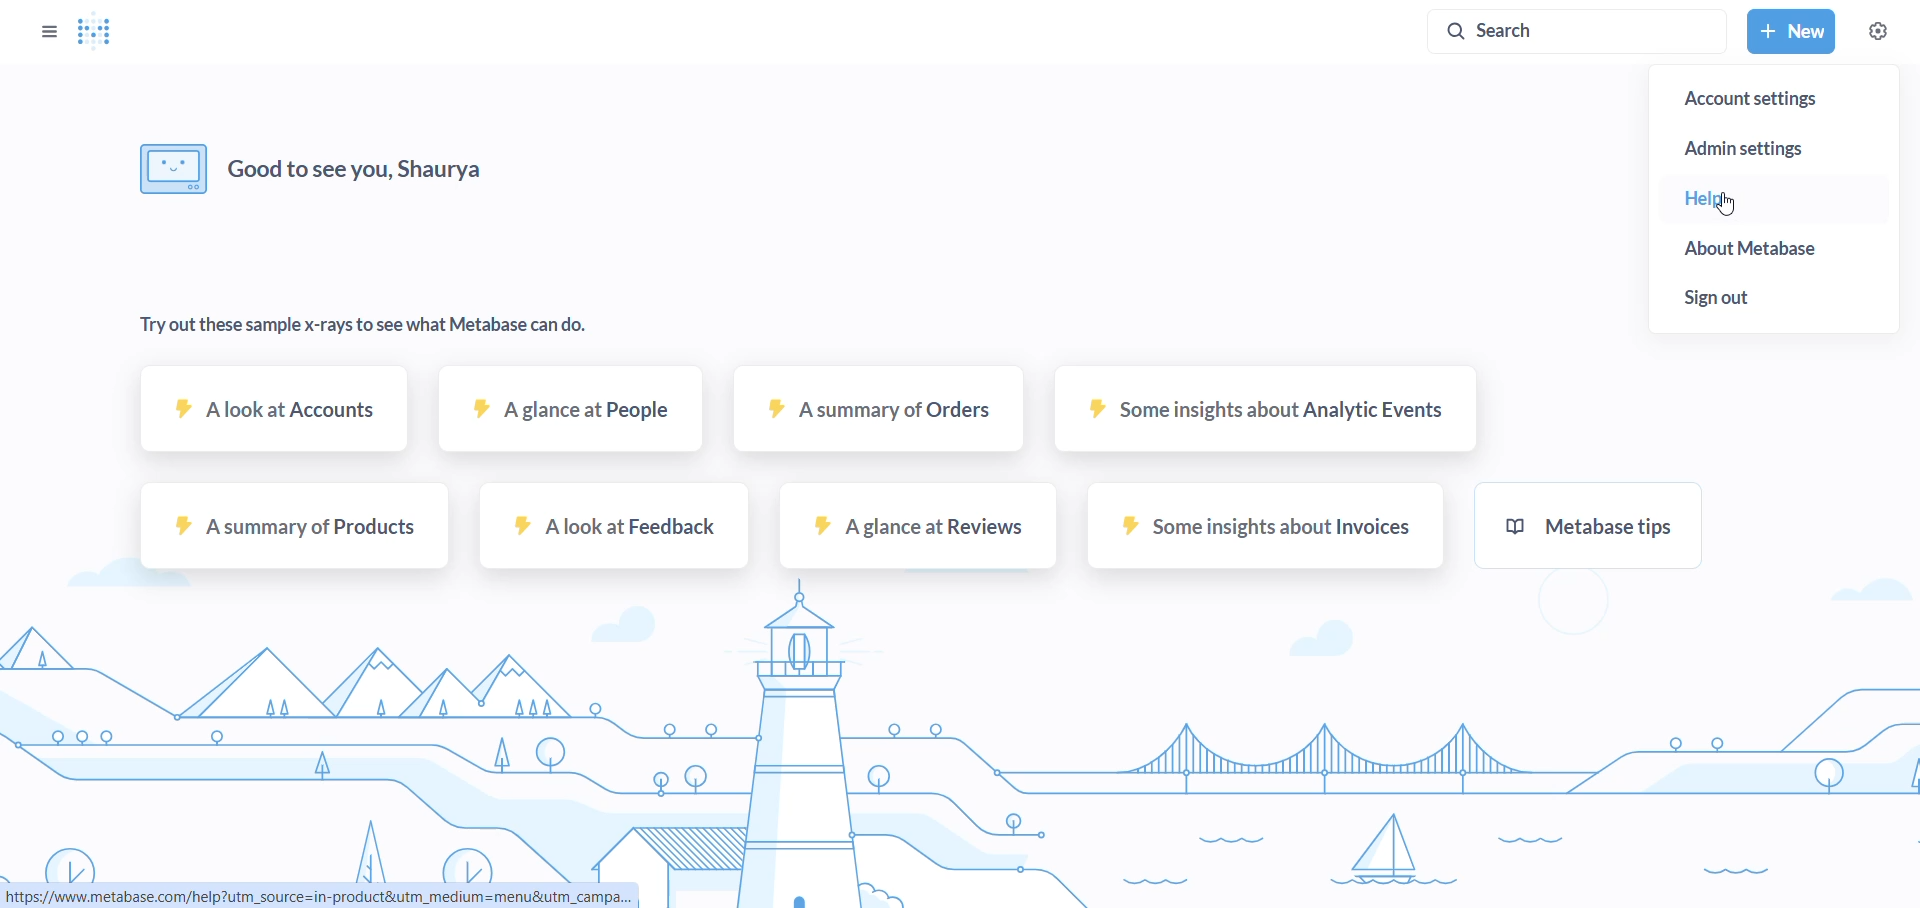 Image resolution: width=1920 pixels, height=908 pixels. Describe the element at coordinates (98, 32) in the screenshot. I see `Metabase logo` at that location.